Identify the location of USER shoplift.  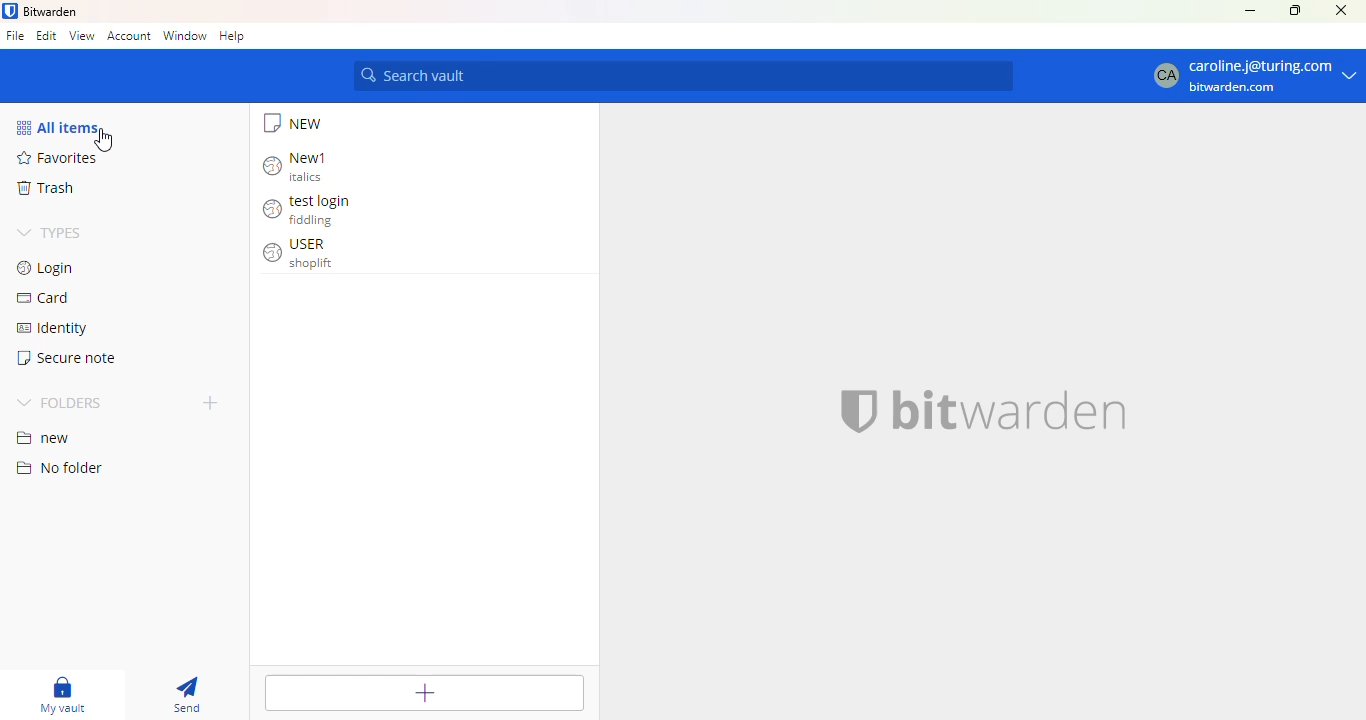
(301, 254).